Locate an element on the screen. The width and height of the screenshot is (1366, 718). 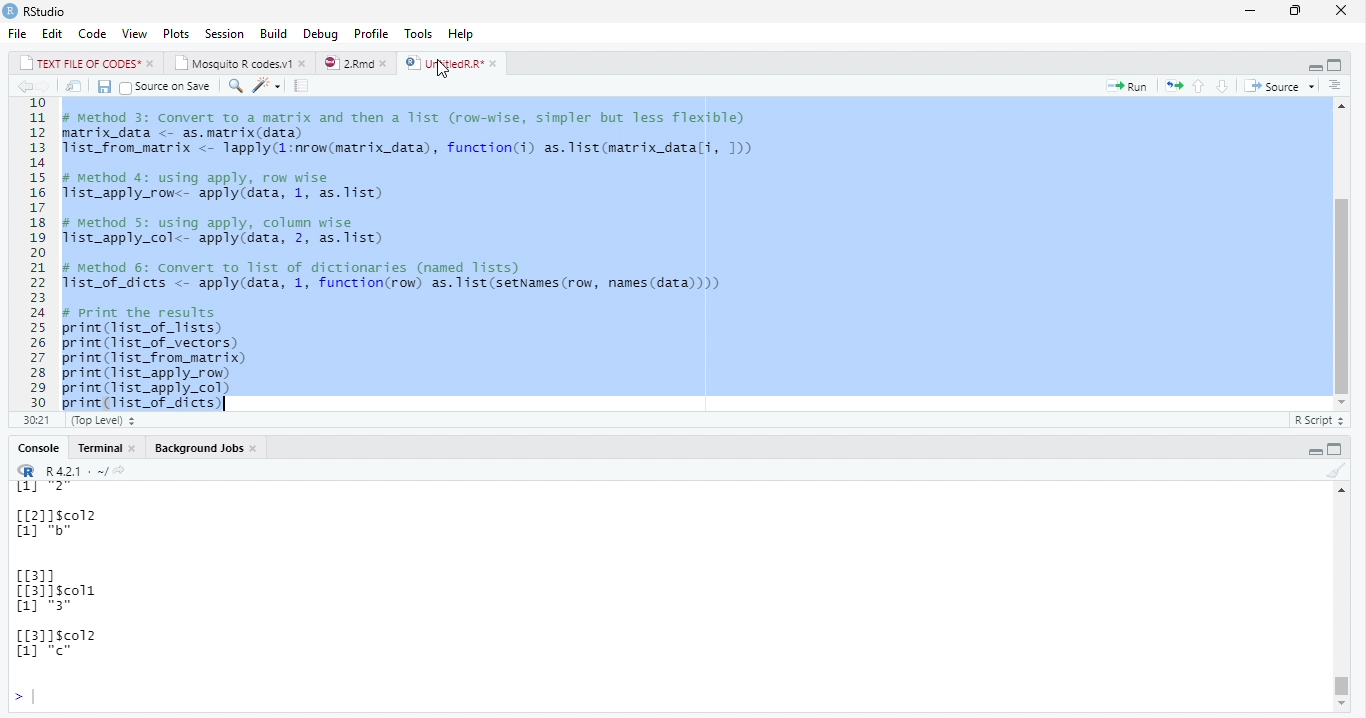
# Method 3: Convert to a matrix and then a 11st (row-wise, simpler but less Tlexible) is located at coordinates (409, 117).